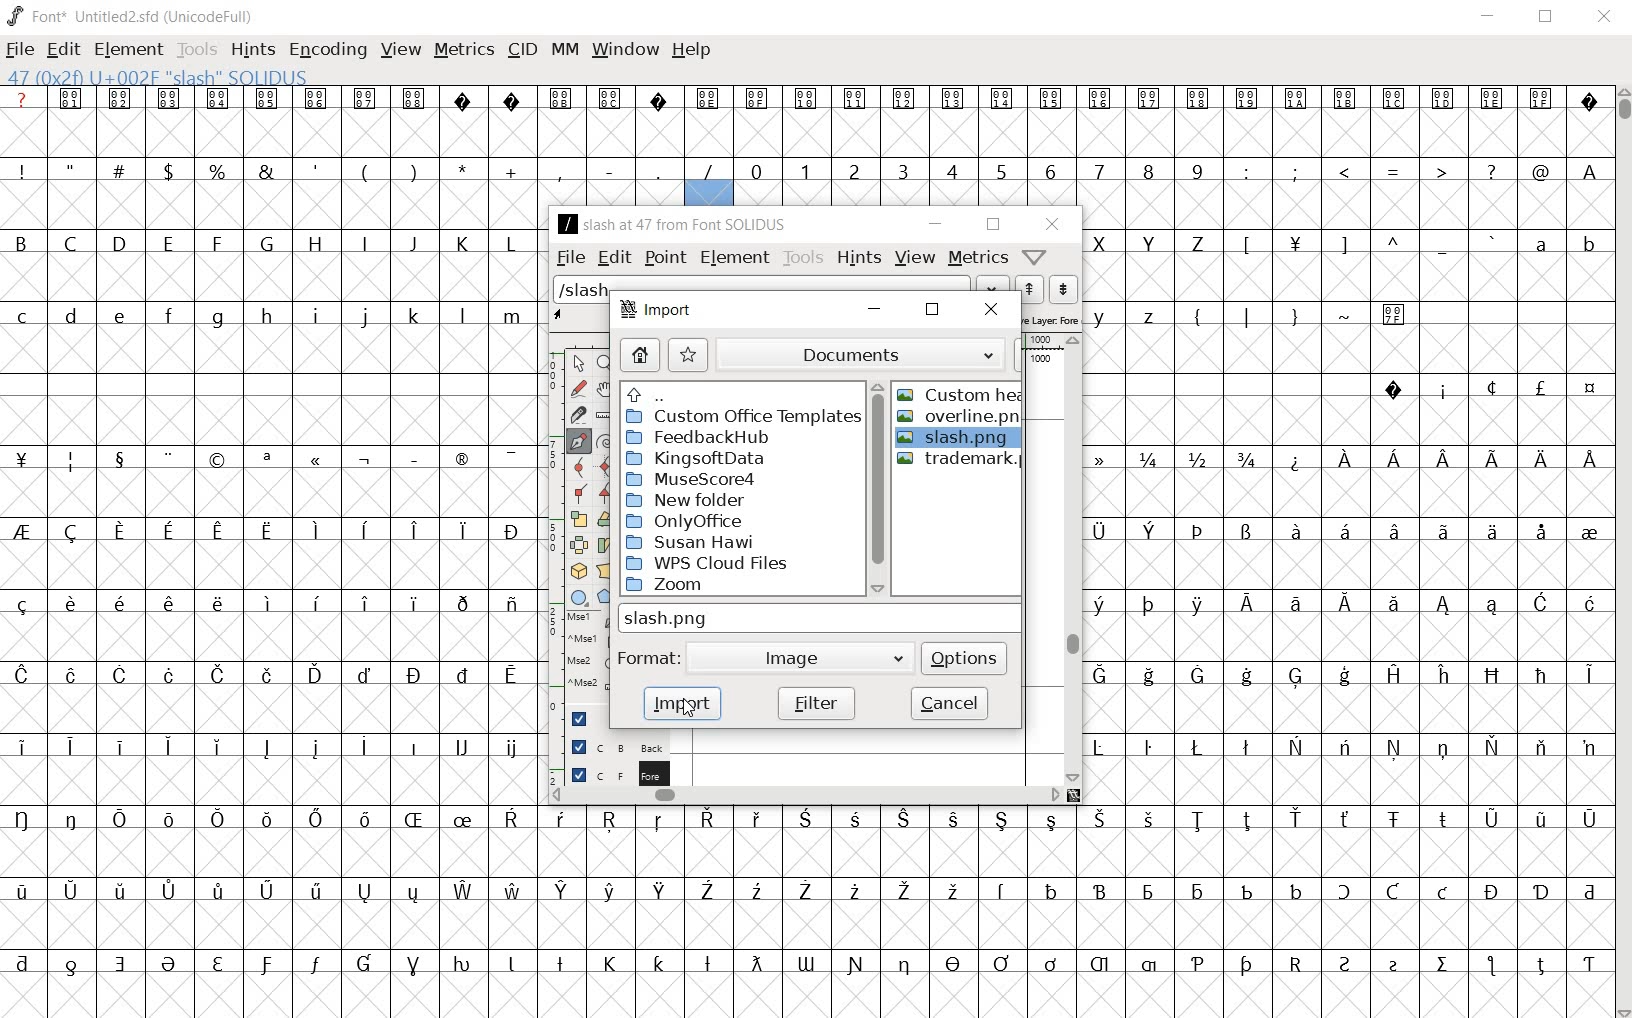 The image size is (1632, 1018). Describe the element at coordinates (578, 546) in the screenshot. I see `flip the selection` at that location.